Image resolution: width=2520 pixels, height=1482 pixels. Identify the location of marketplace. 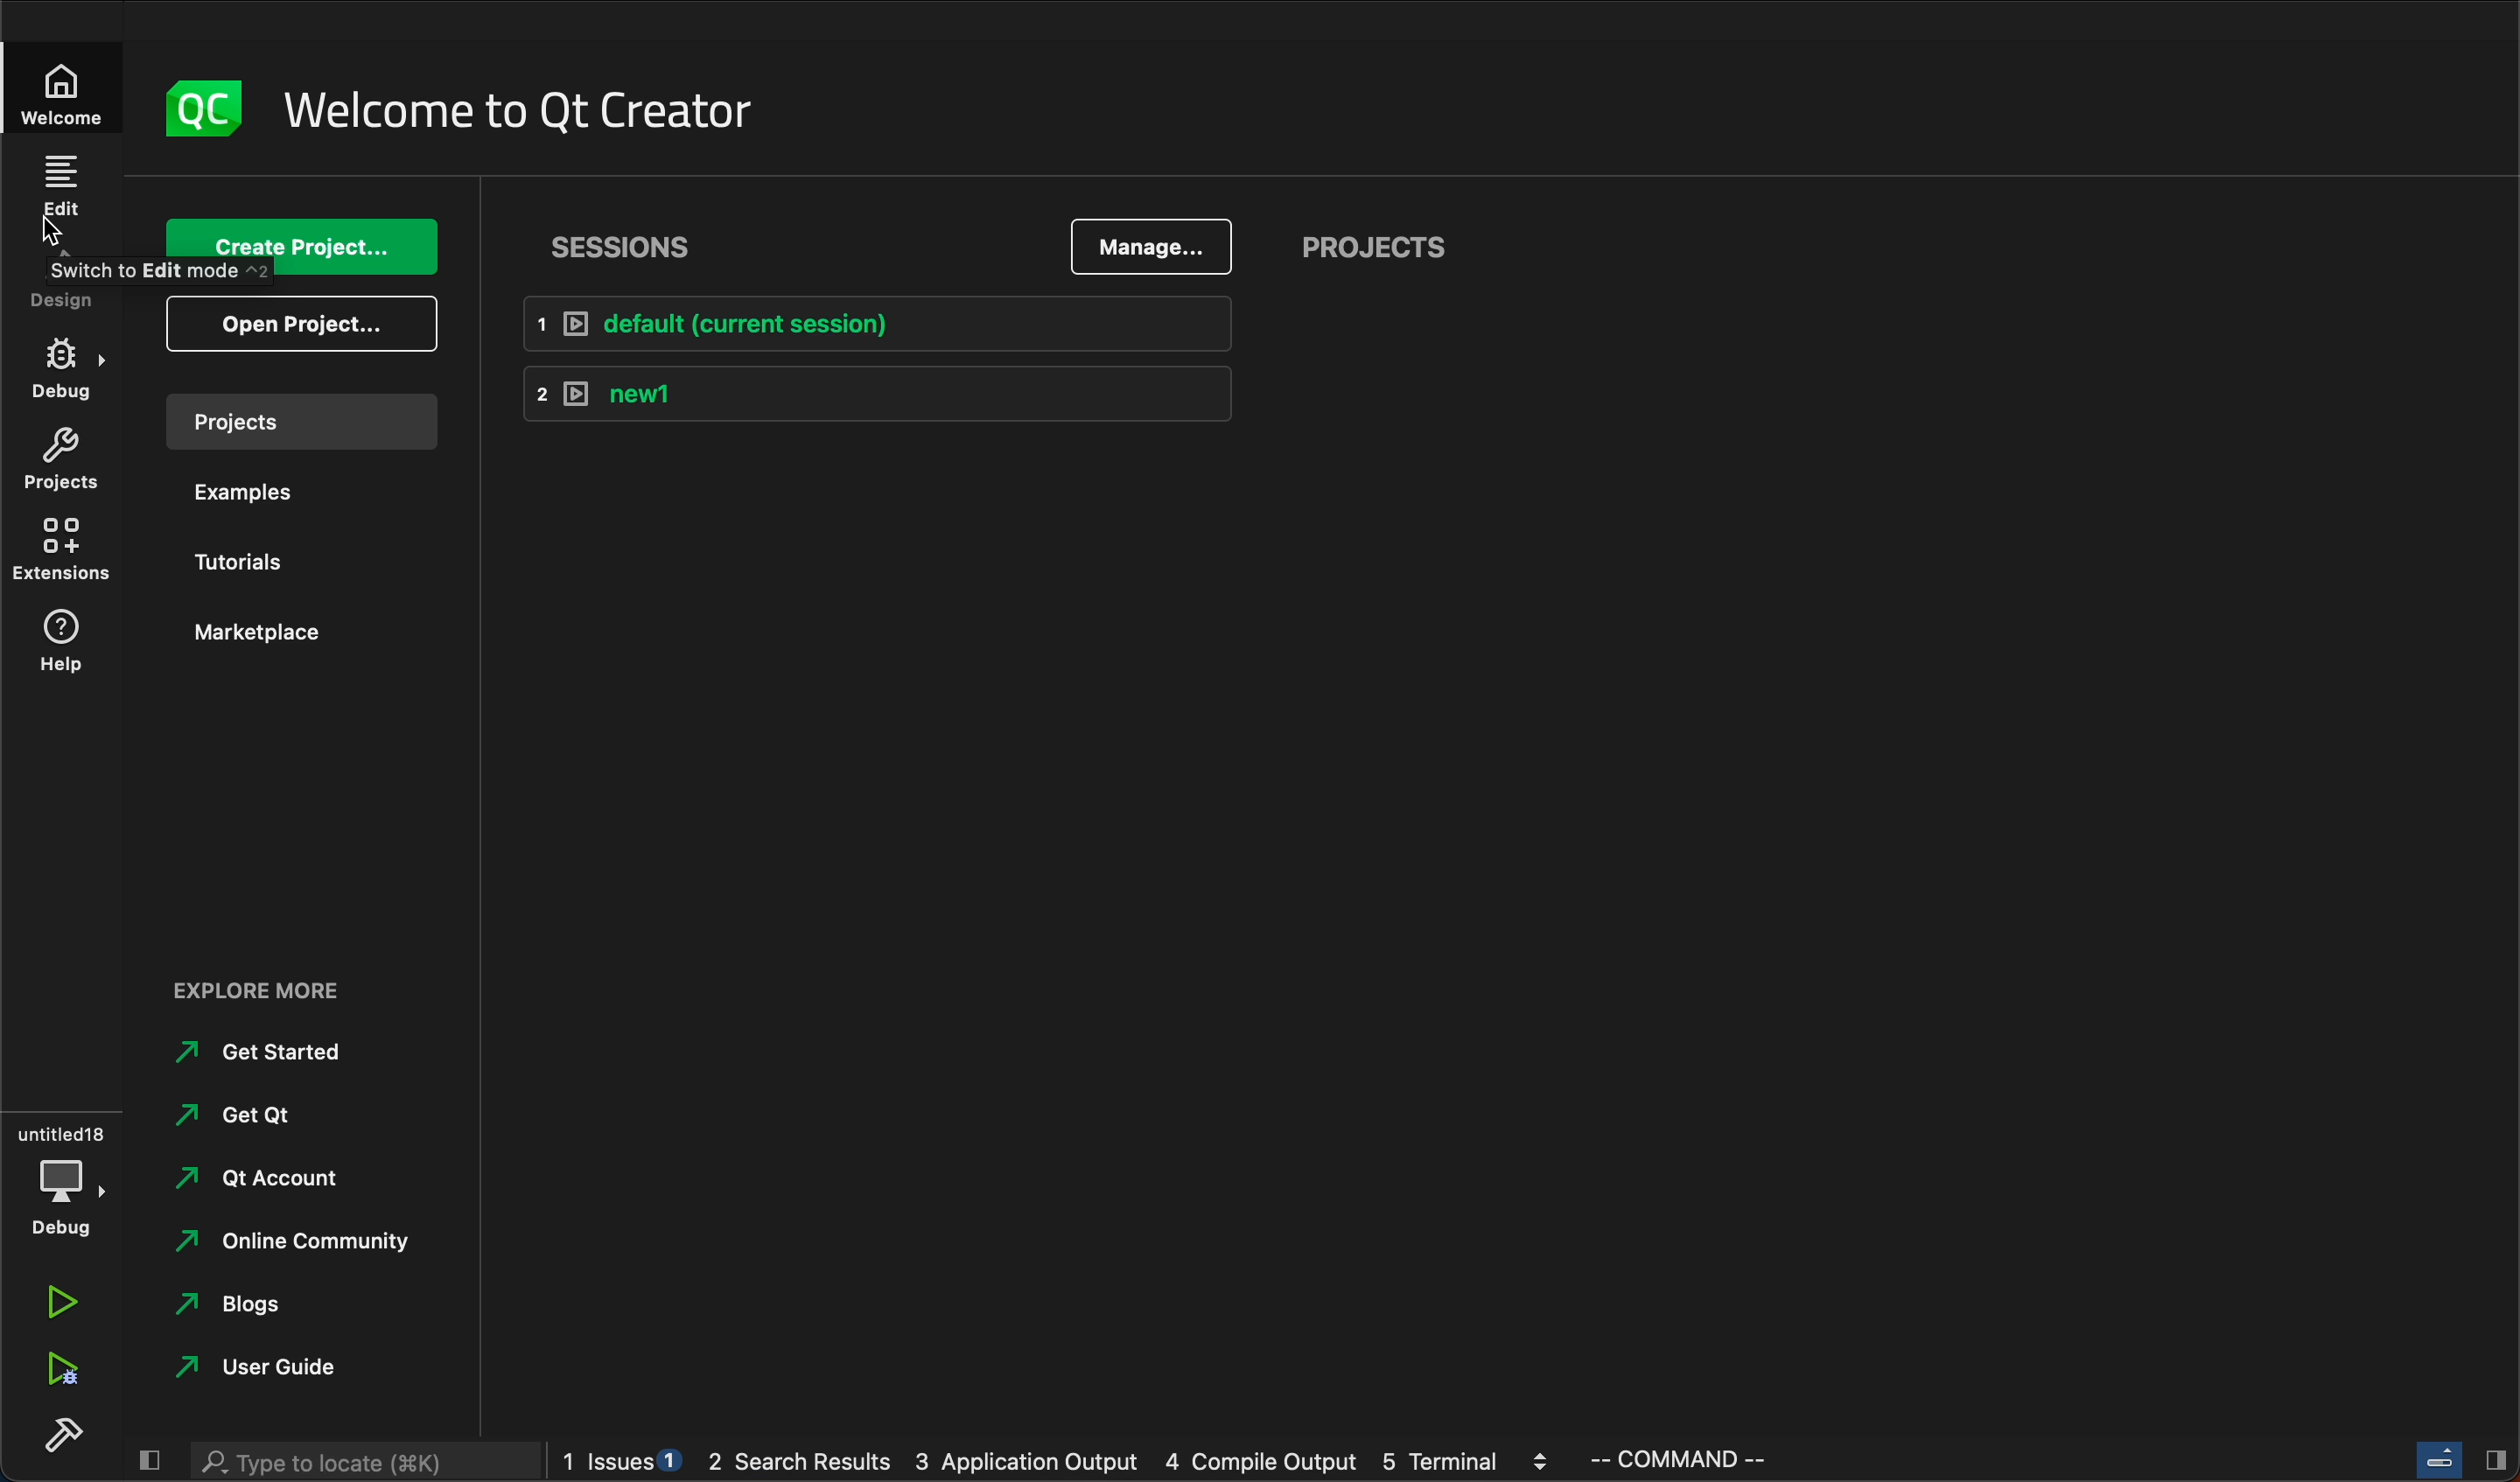
(265, 630).